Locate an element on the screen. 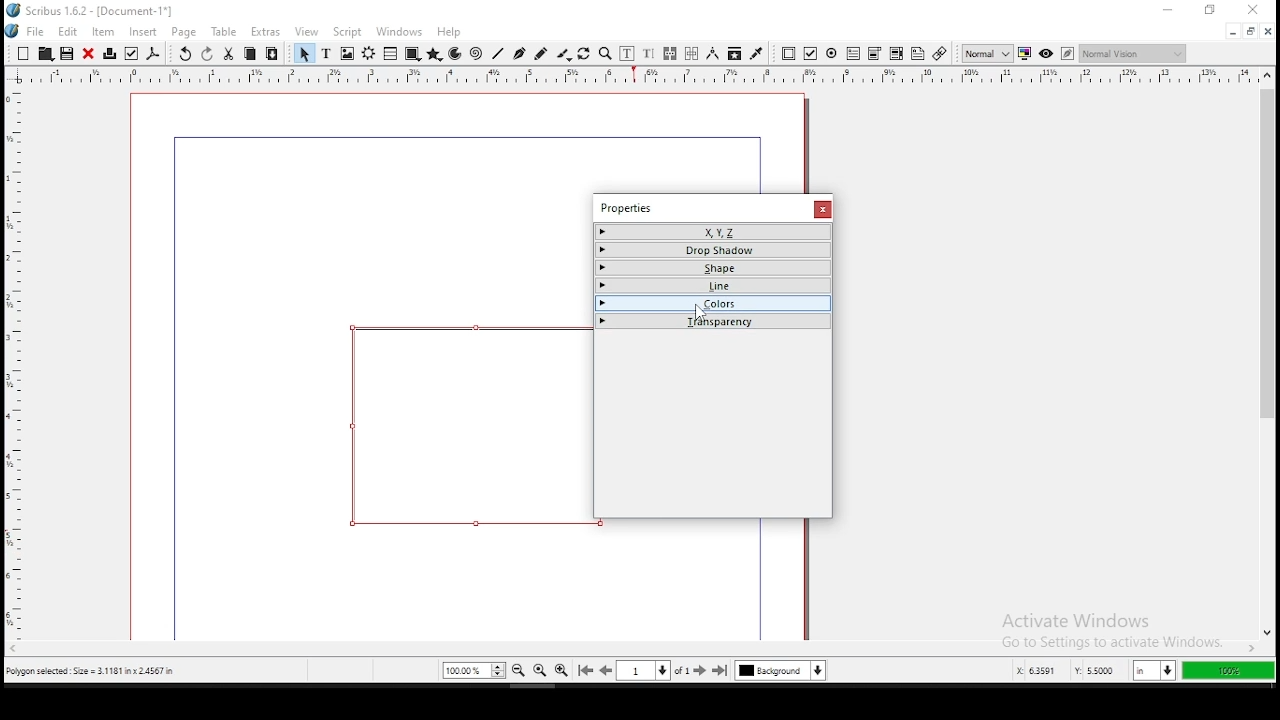  line is located at coordinates (714, 285).